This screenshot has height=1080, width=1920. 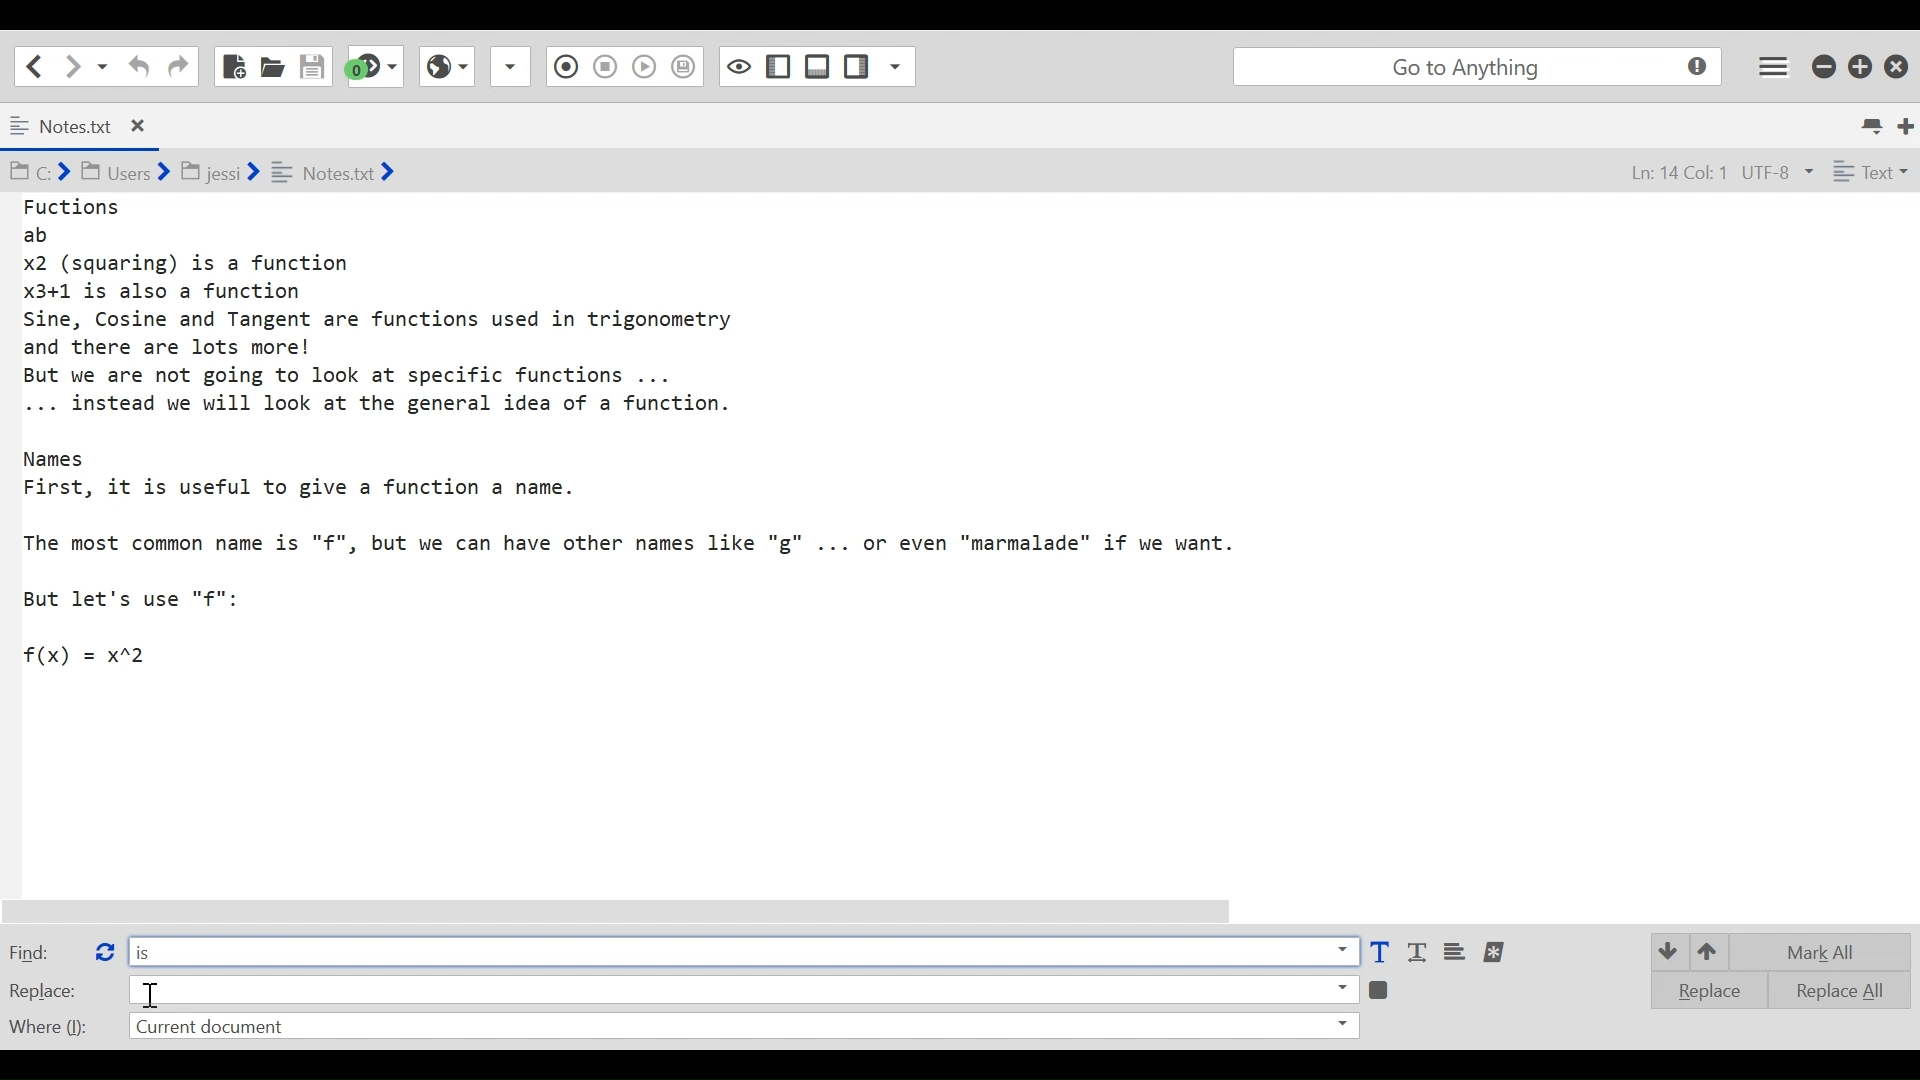 I want to click on Go forward one location, so click(x=74, y=65).